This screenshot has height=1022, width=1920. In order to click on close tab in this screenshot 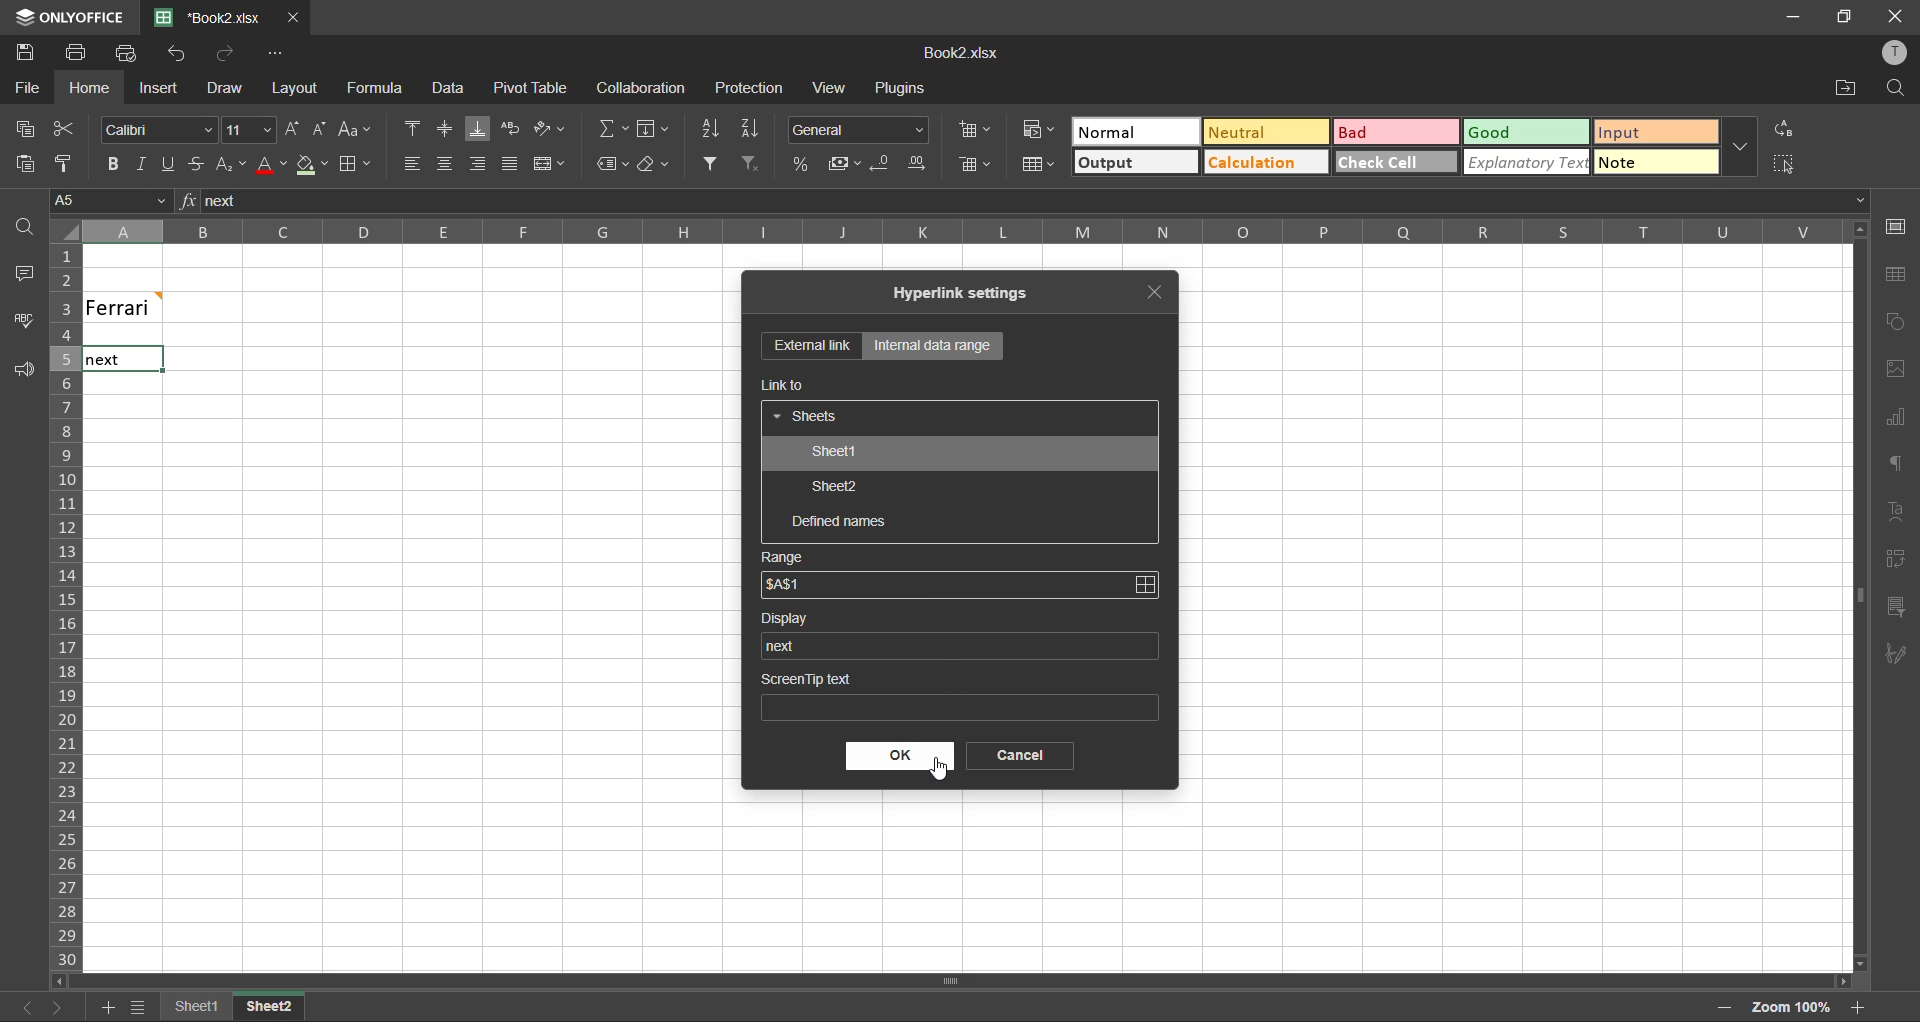, I will do `click(296, 16)`.